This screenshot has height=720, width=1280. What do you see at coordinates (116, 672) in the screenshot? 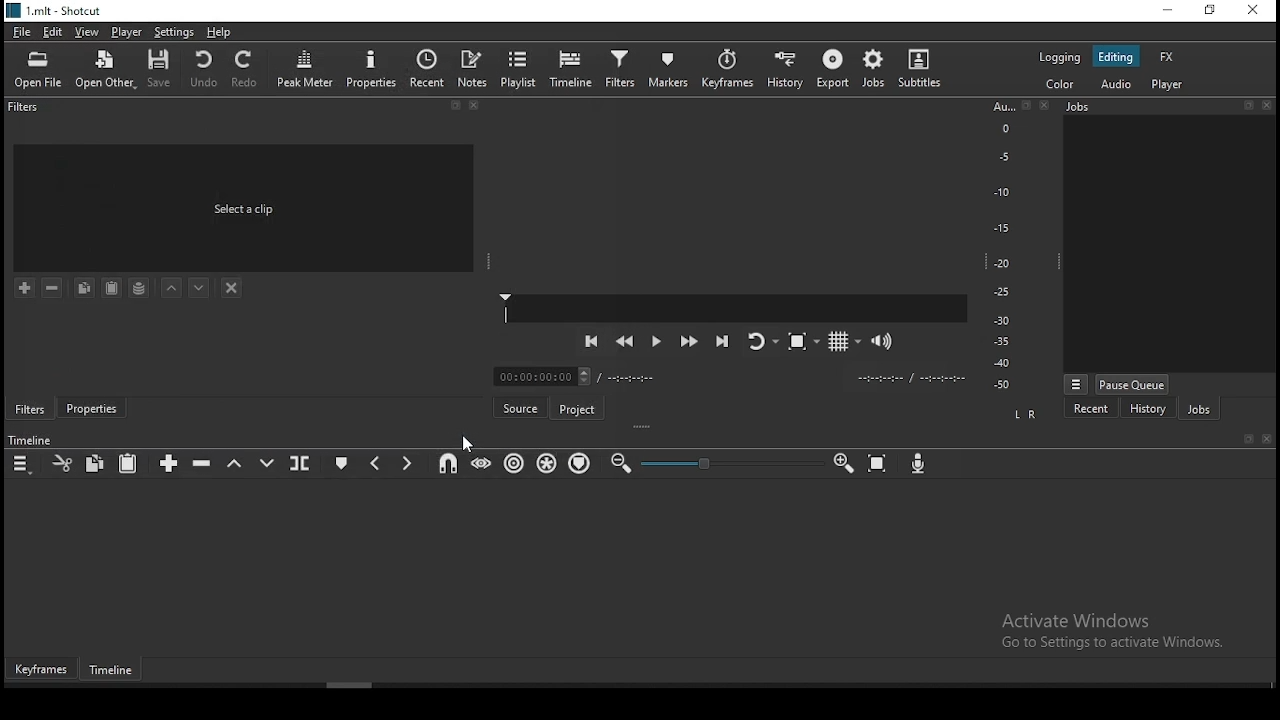
I see `timeline` at bounding box center [116, 672].